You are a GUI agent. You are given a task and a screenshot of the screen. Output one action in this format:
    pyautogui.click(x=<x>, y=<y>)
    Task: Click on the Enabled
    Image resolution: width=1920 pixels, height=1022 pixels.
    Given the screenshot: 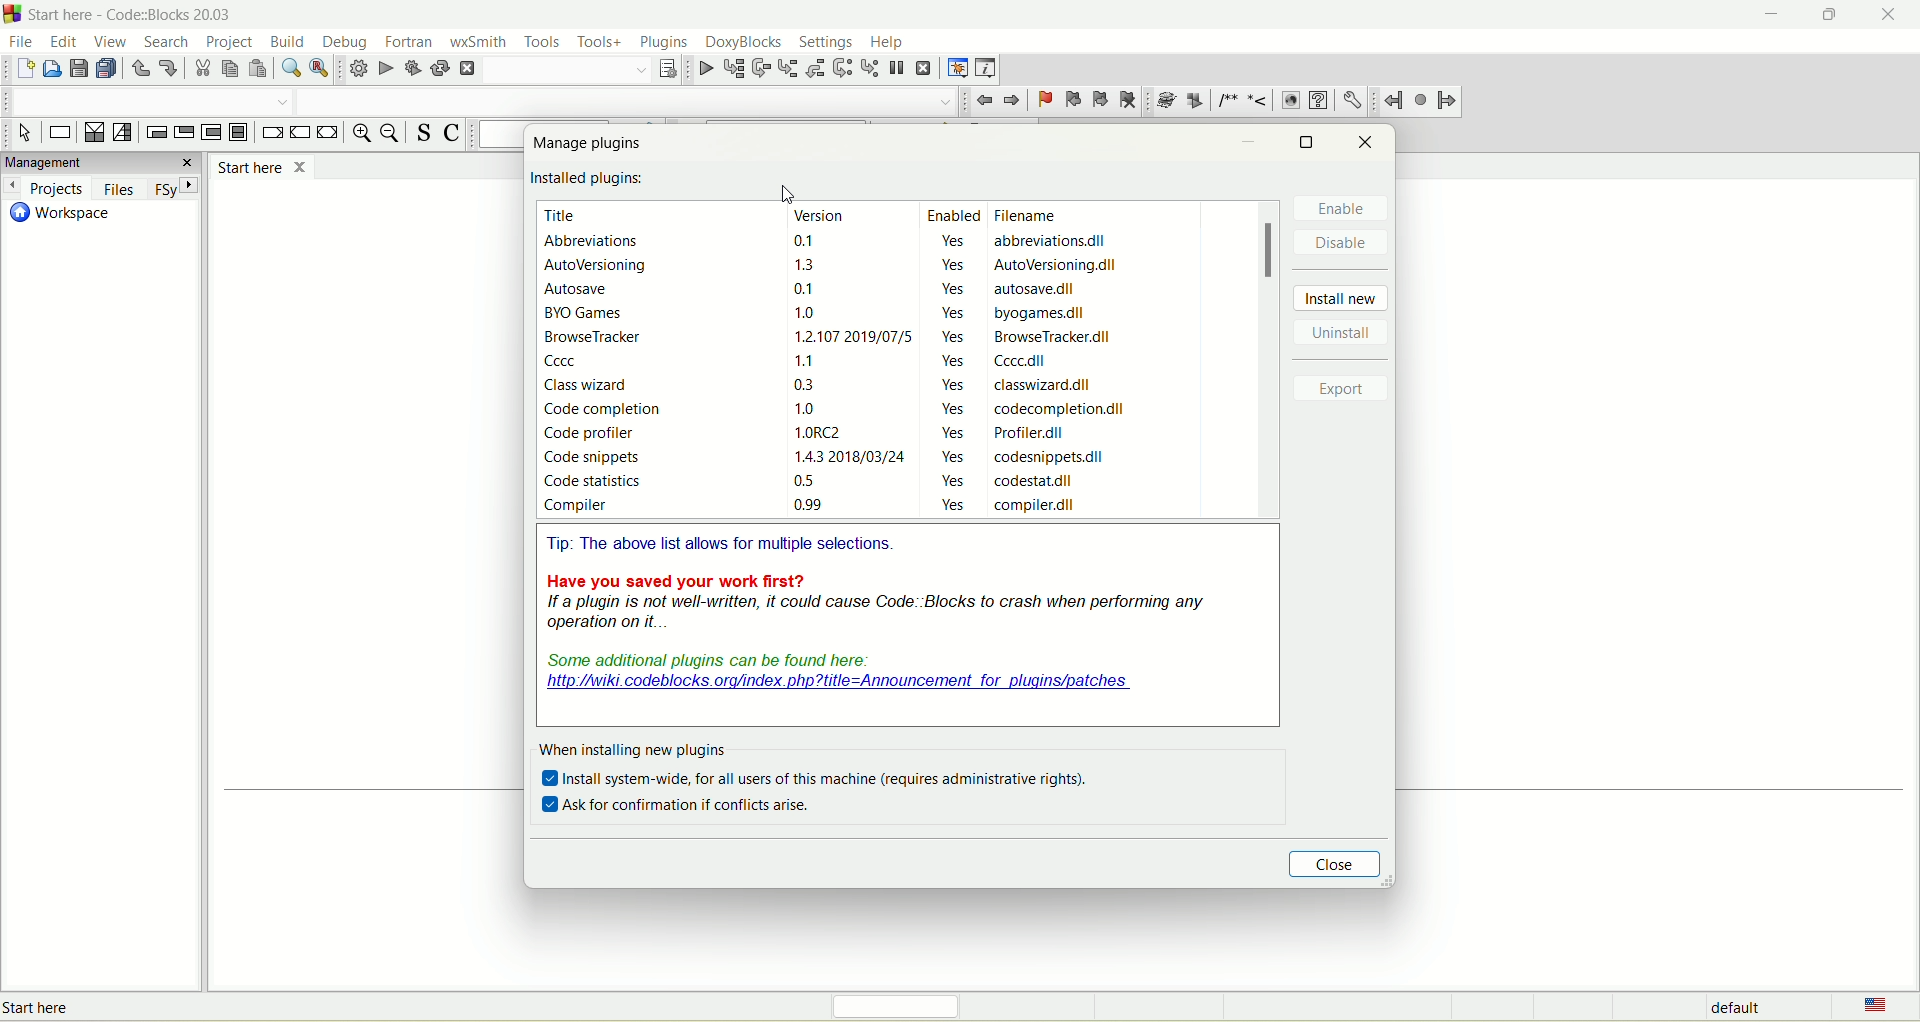 What is the action you would take?
    pyautogui.click(x=950, y=214)
    